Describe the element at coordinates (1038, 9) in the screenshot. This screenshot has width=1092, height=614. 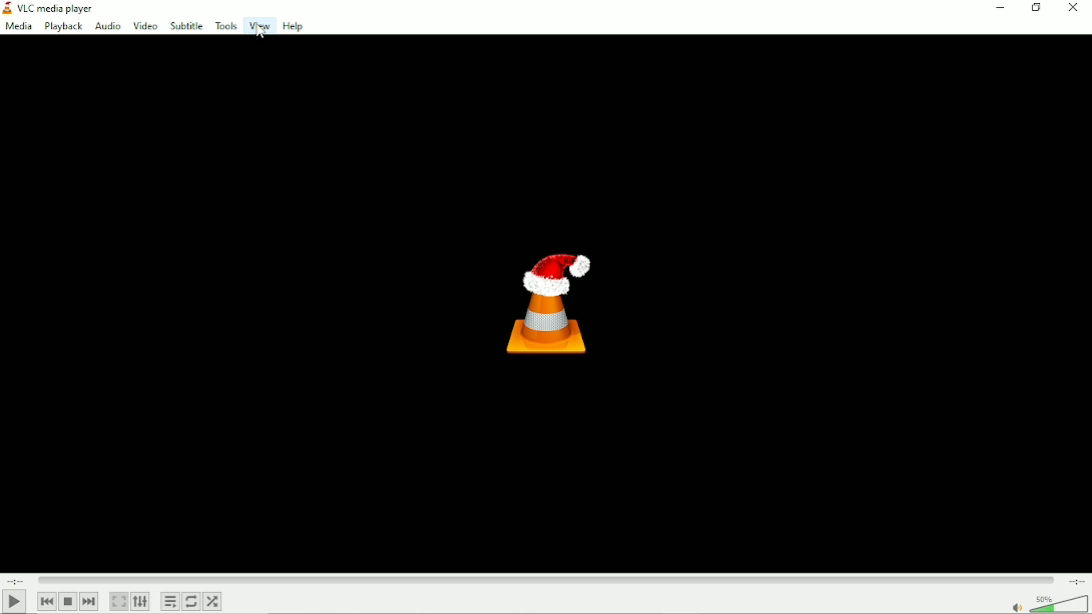
I see `Restore down` at that location.